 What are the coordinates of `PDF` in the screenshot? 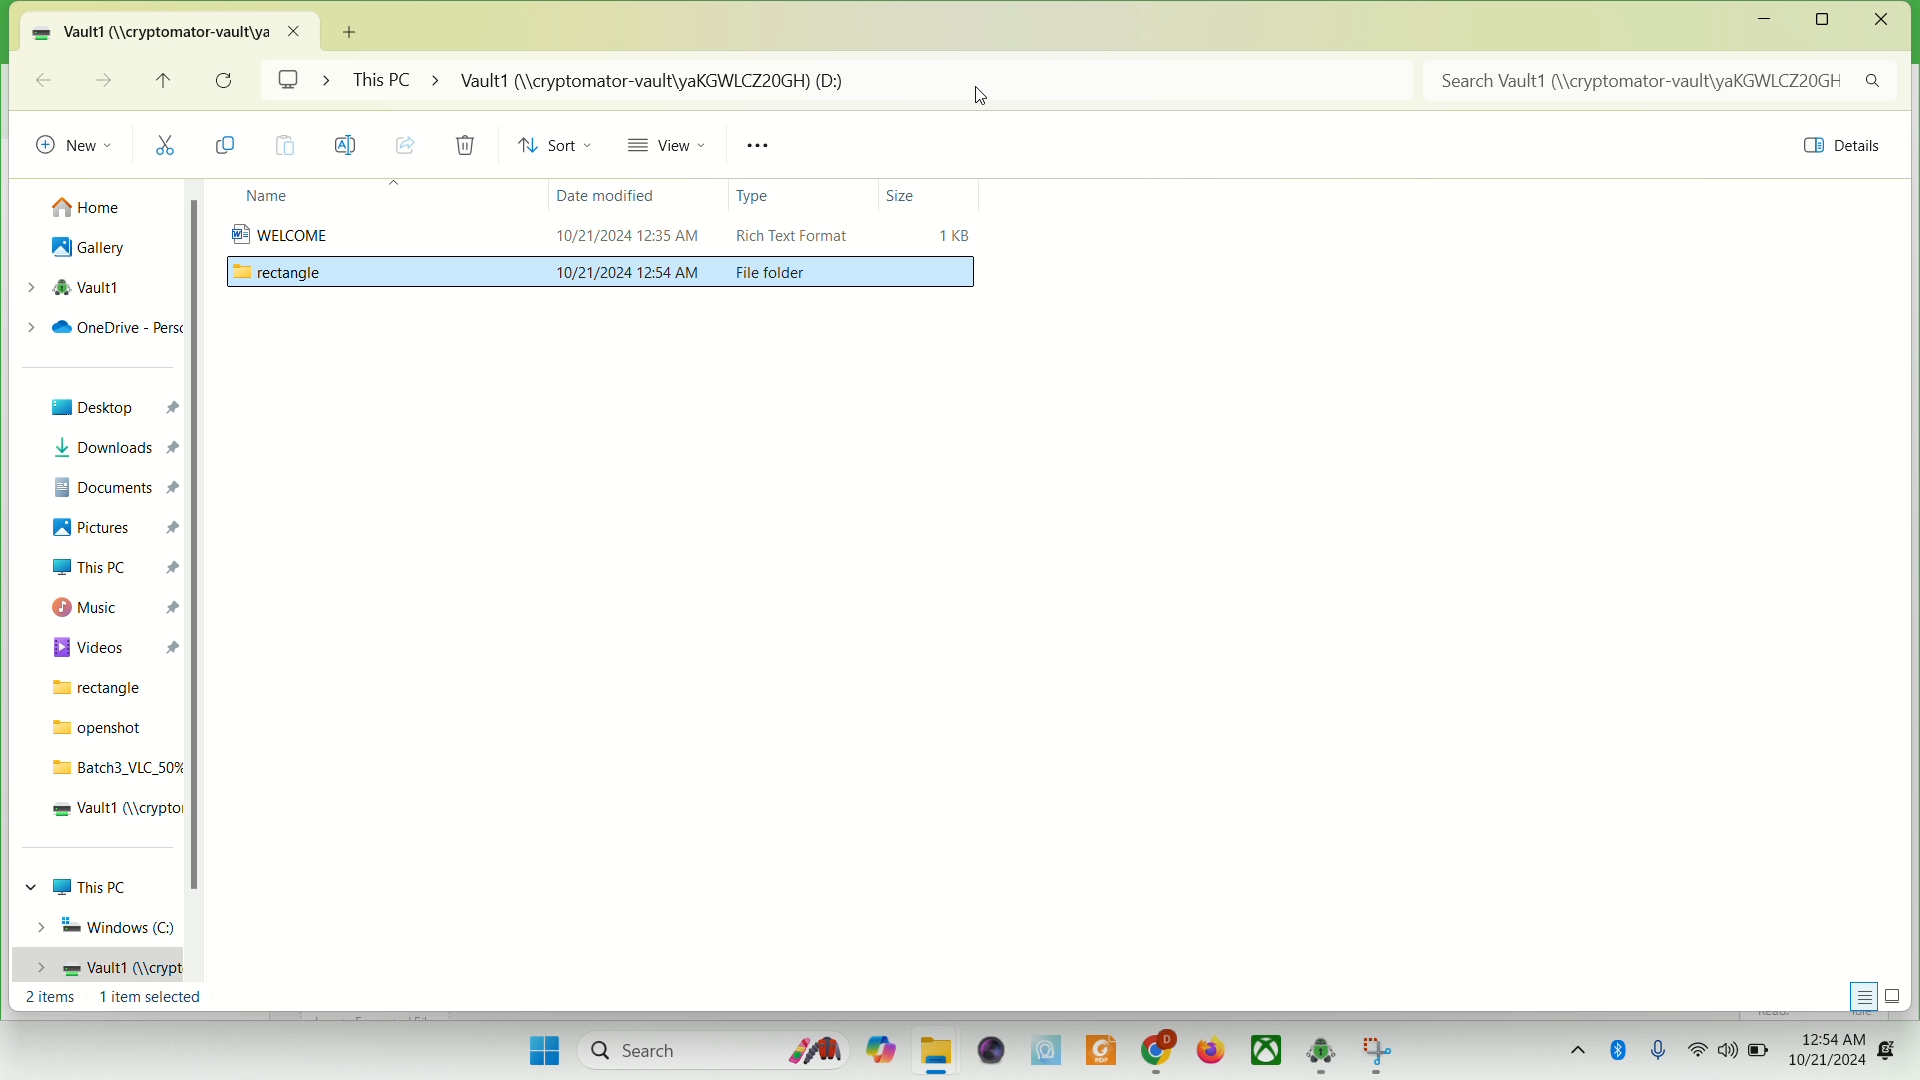 It's located at (1099, 1048).